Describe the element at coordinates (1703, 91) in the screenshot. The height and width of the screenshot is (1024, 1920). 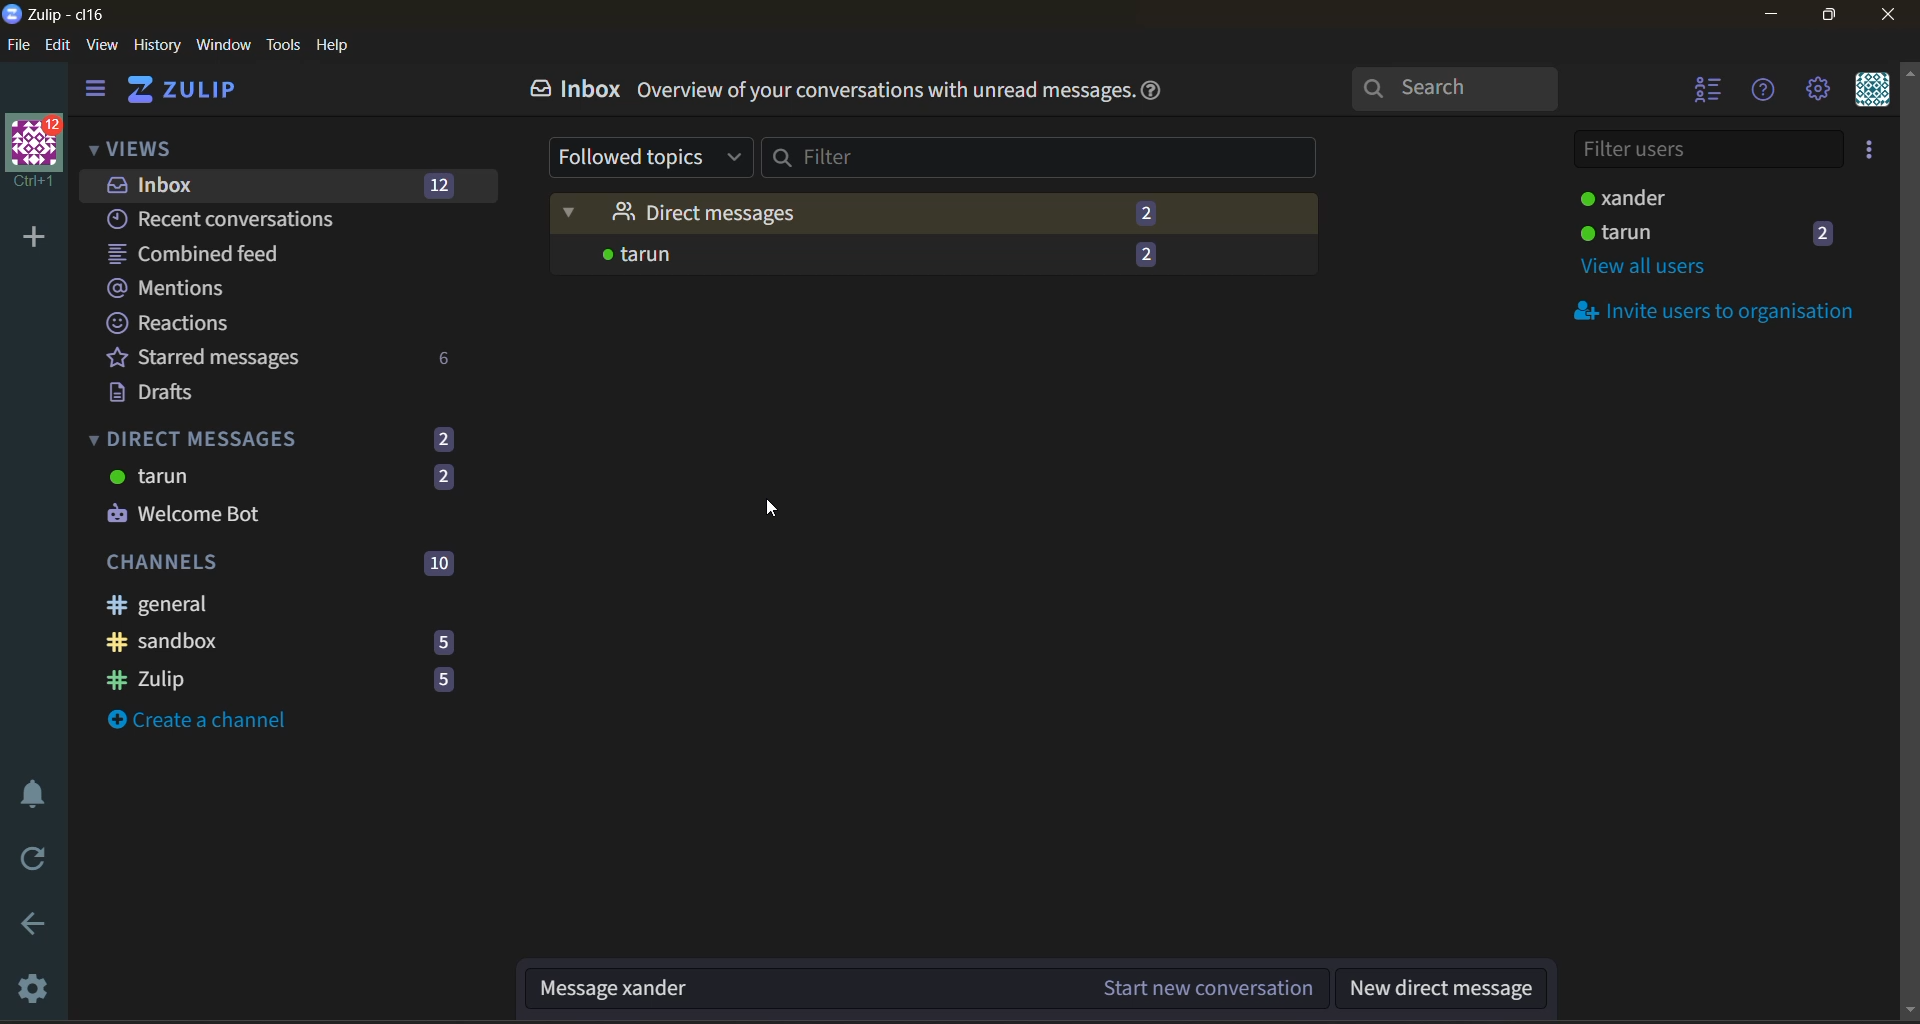
I see `hide user list` at that location.